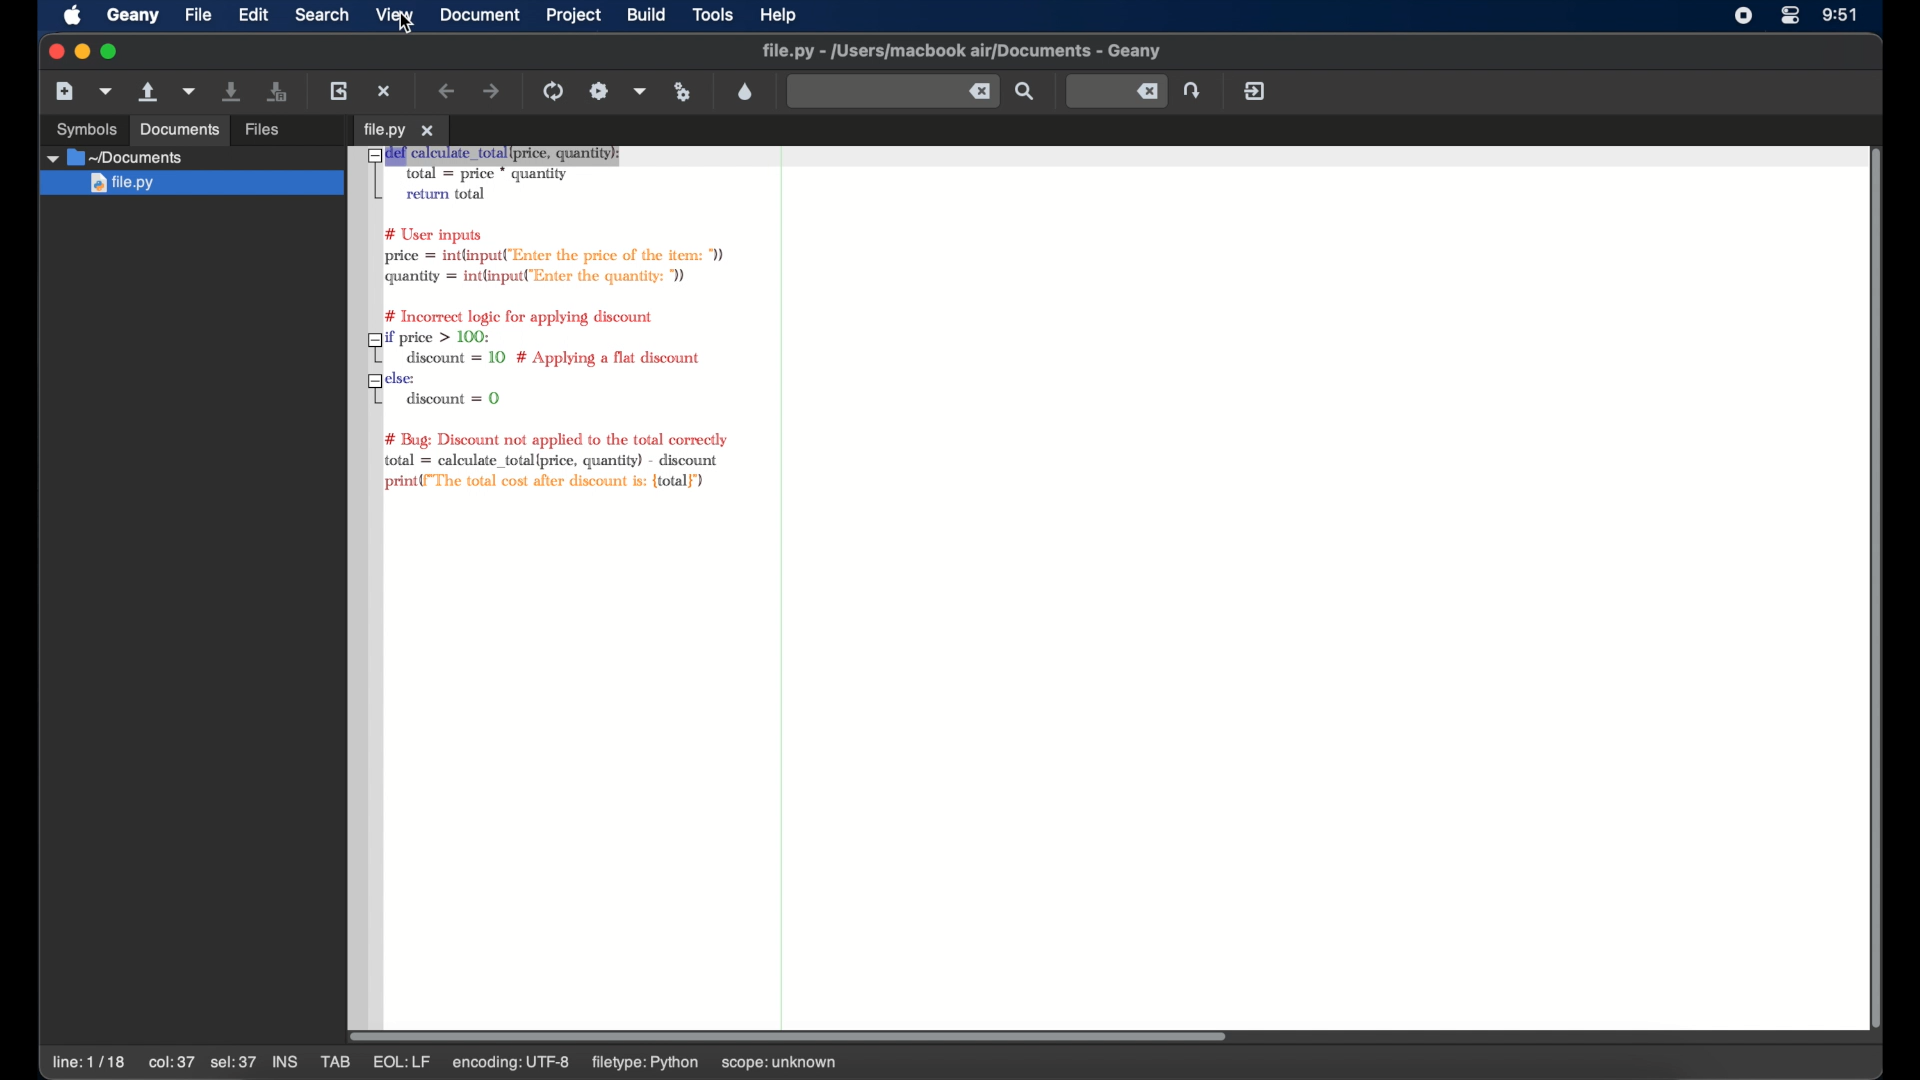  What do you see at coordinates (1025, 92) in the screenshot?
I see `find the entered text in current file` at bounding box center [1025, 92].